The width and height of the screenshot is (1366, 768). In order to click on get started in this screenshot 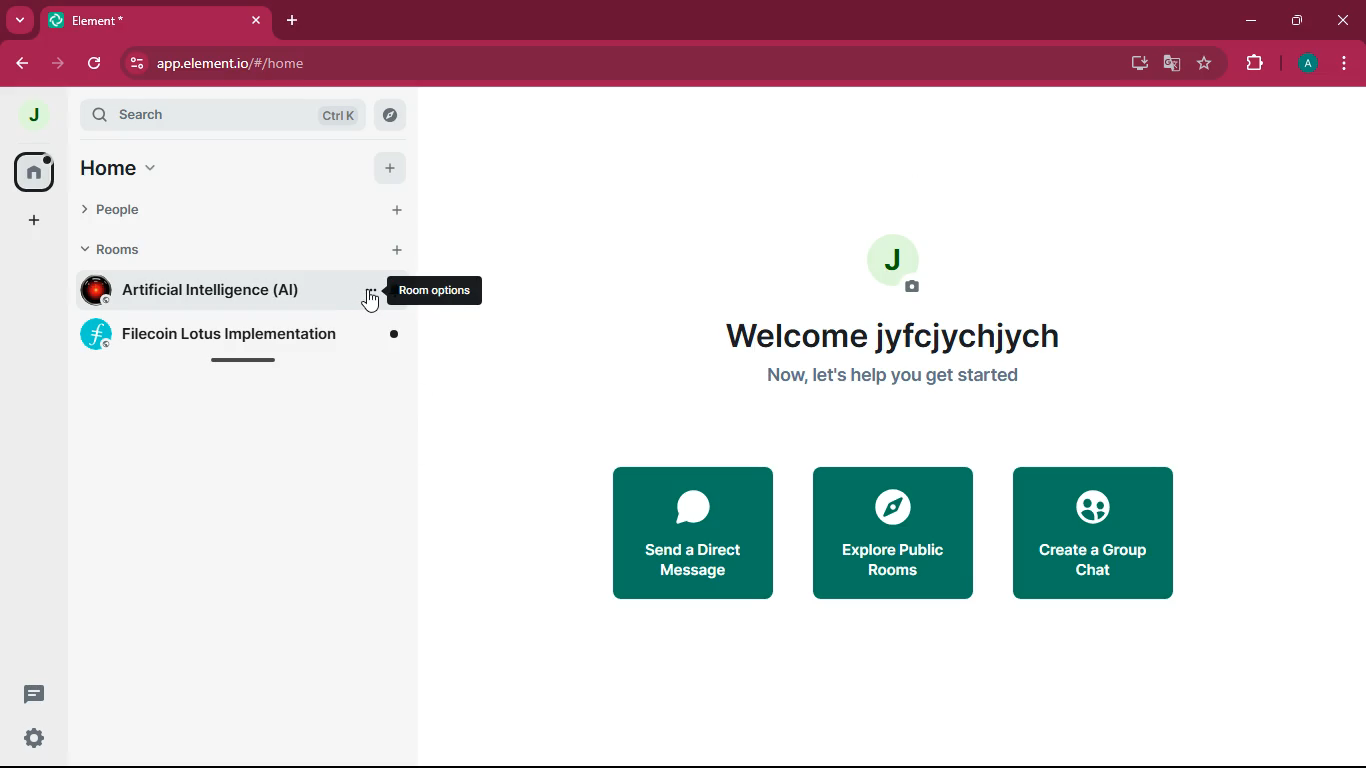, I will do `click(893, 376)`.